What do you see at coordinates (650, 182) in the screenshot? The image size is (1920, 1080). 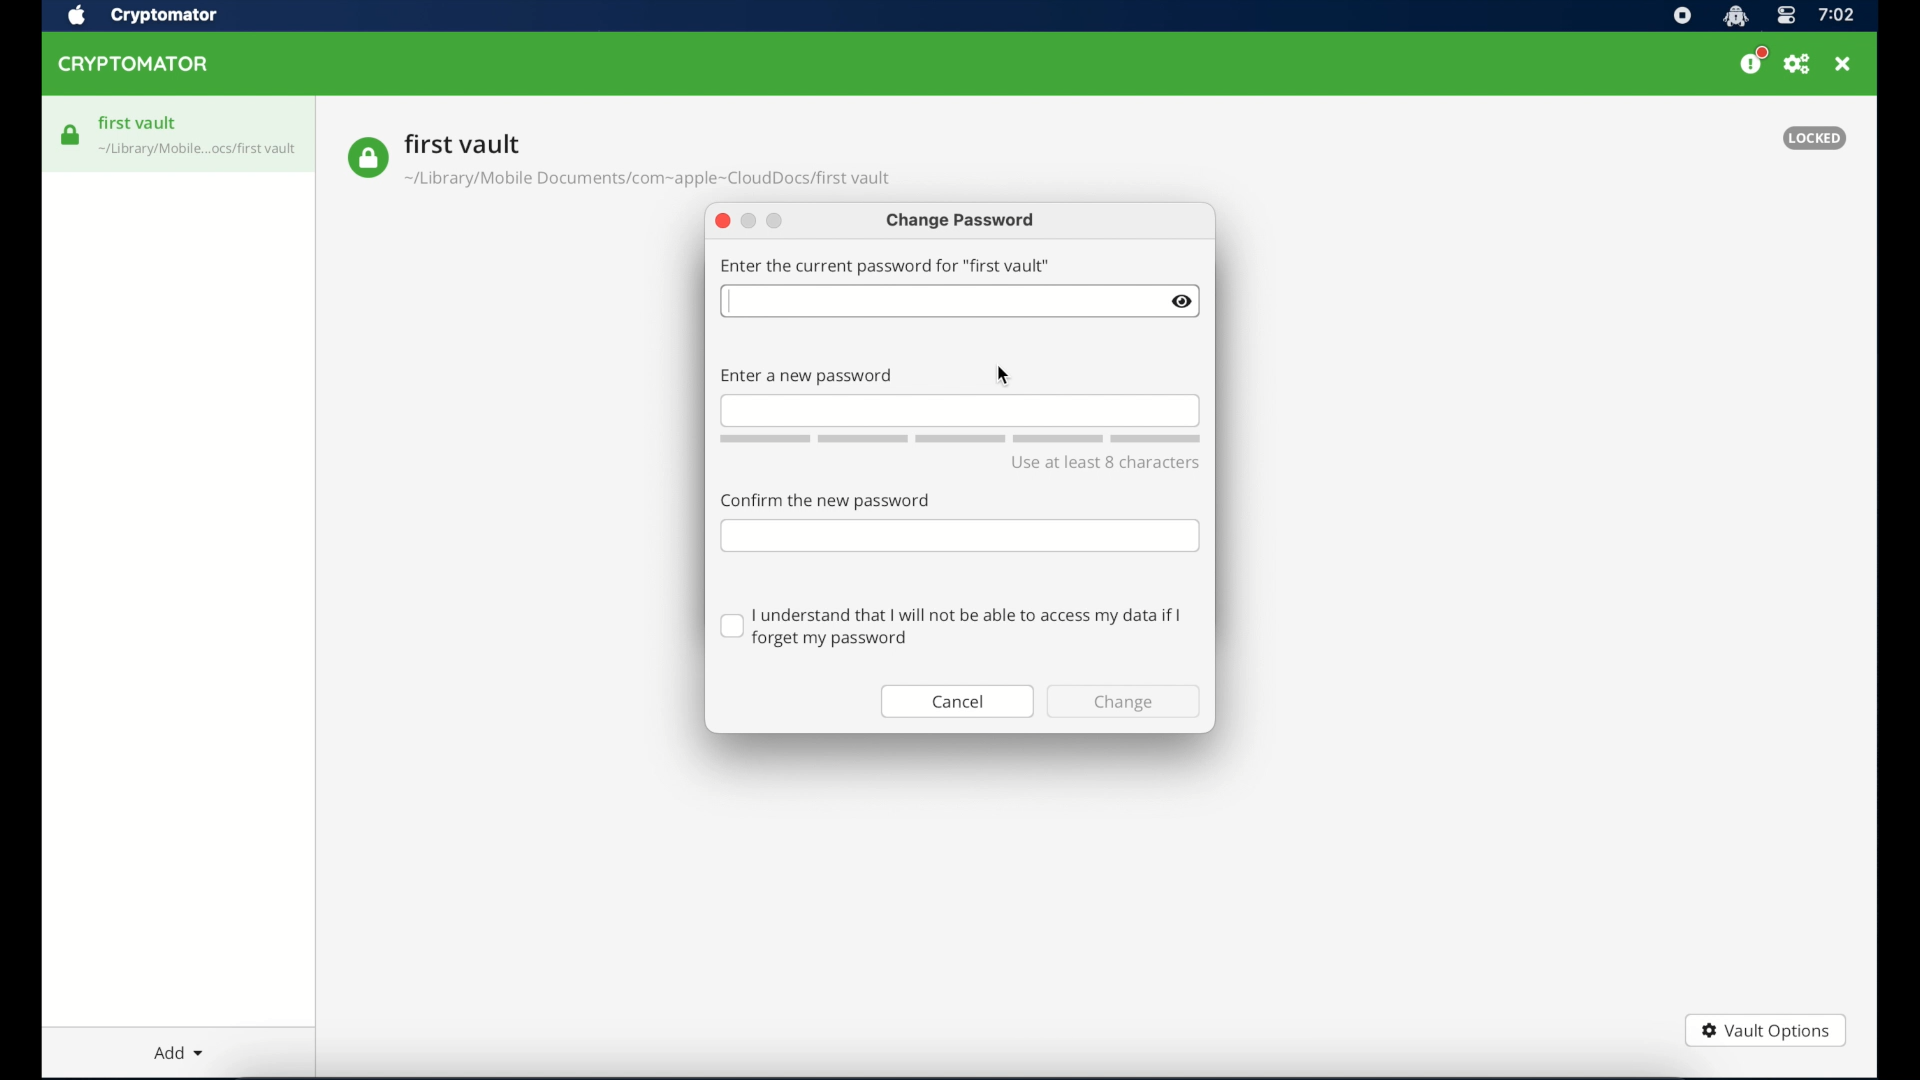 I see `vault location` at bounding box center [650, 182].